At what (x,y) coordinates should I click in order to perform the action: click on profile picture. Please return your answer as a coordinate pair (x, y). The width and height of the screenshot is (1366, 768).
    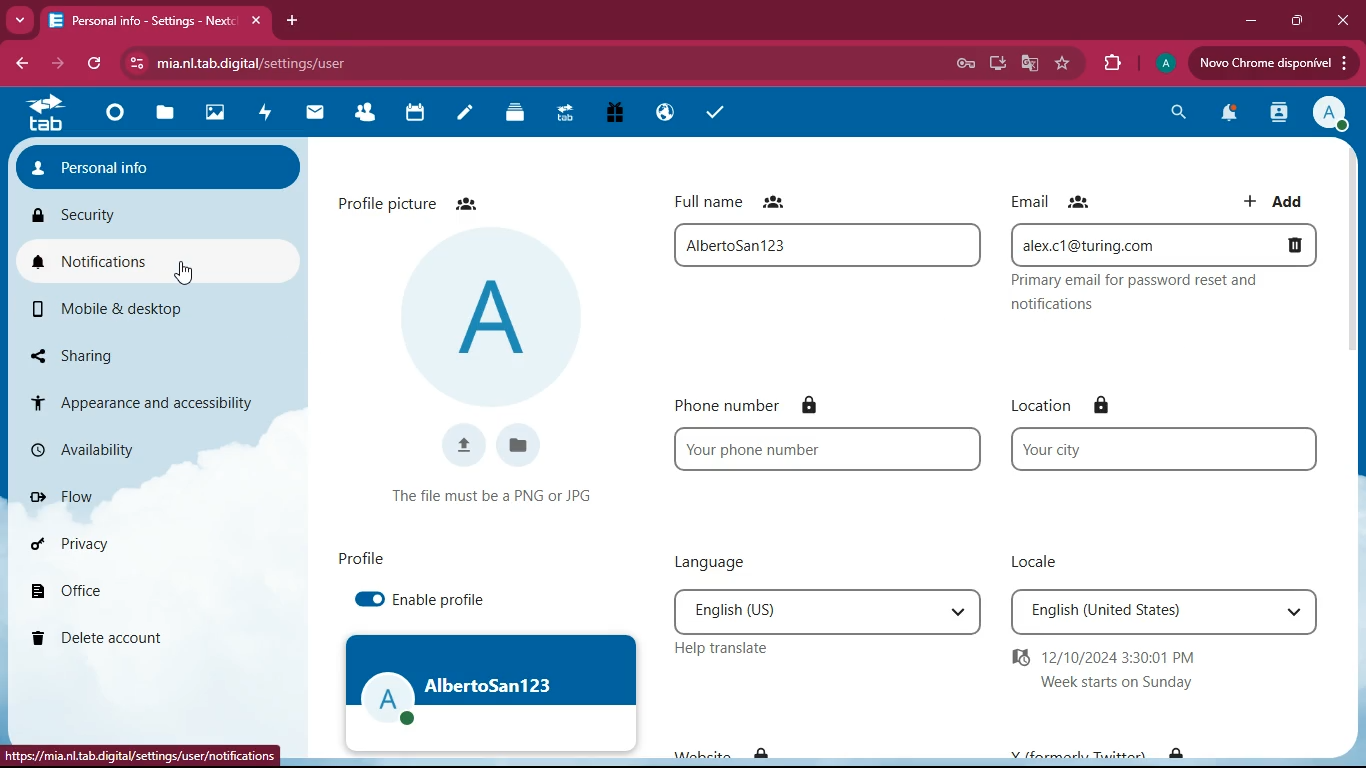
    Looking at the image, I should click on (500, 317).